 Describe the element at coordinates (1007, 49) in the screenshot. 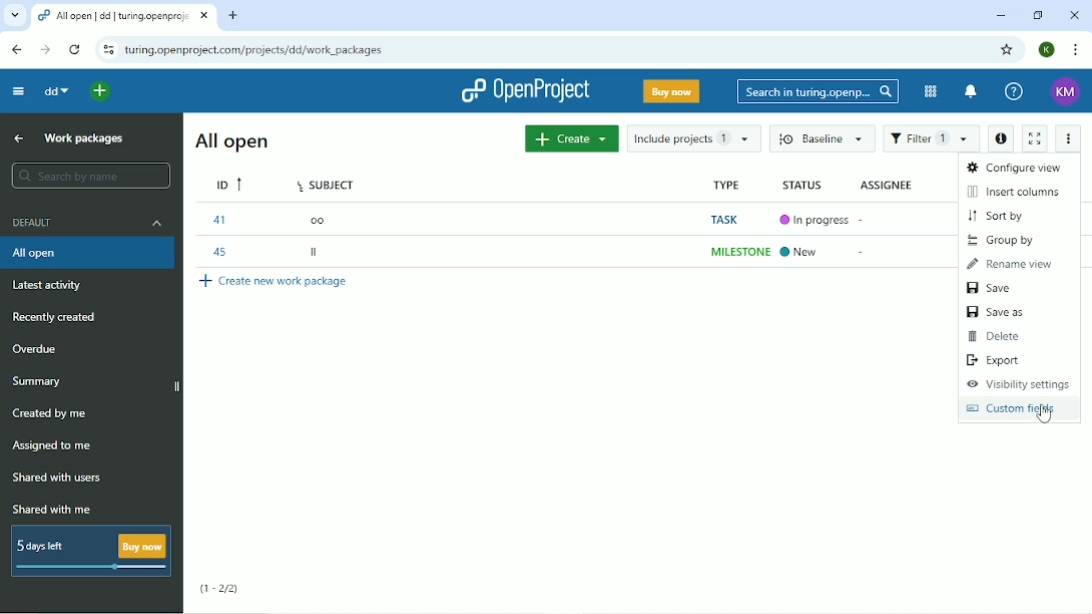

I see `Bookmark this tab` at that location.